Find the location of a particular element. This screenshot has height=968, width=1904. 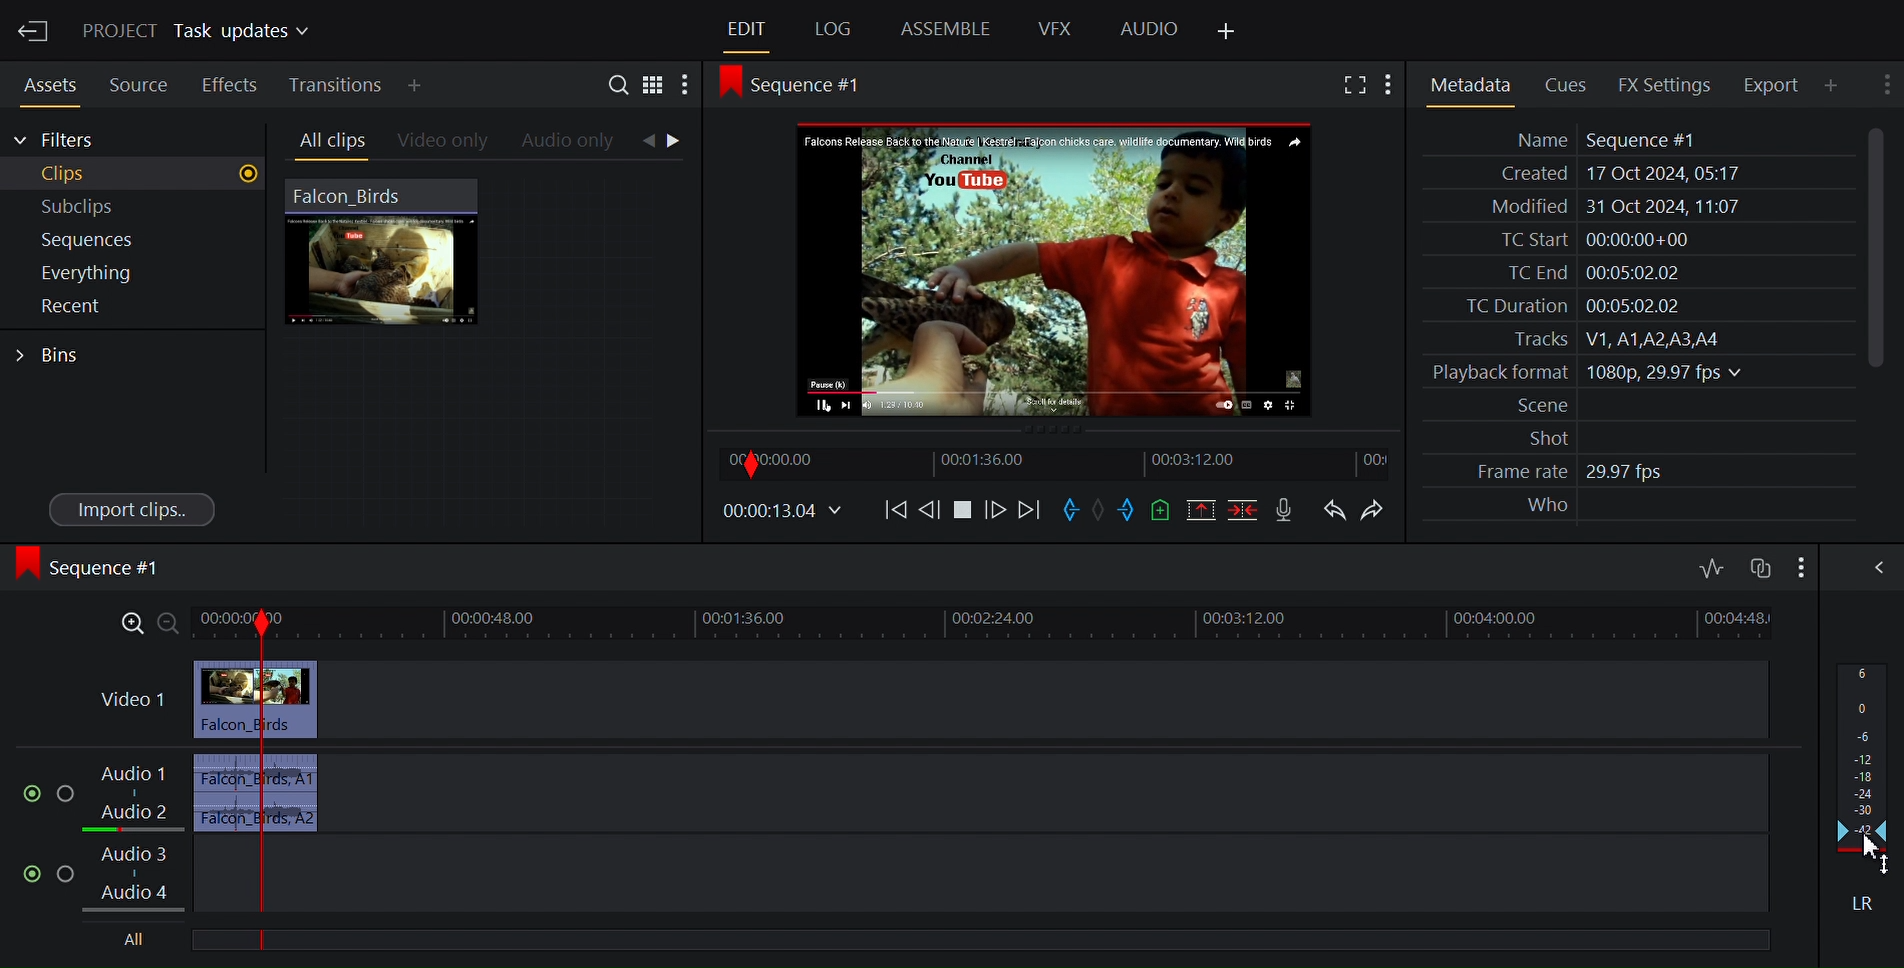

Solo this track is located at coordinates (66, 788).